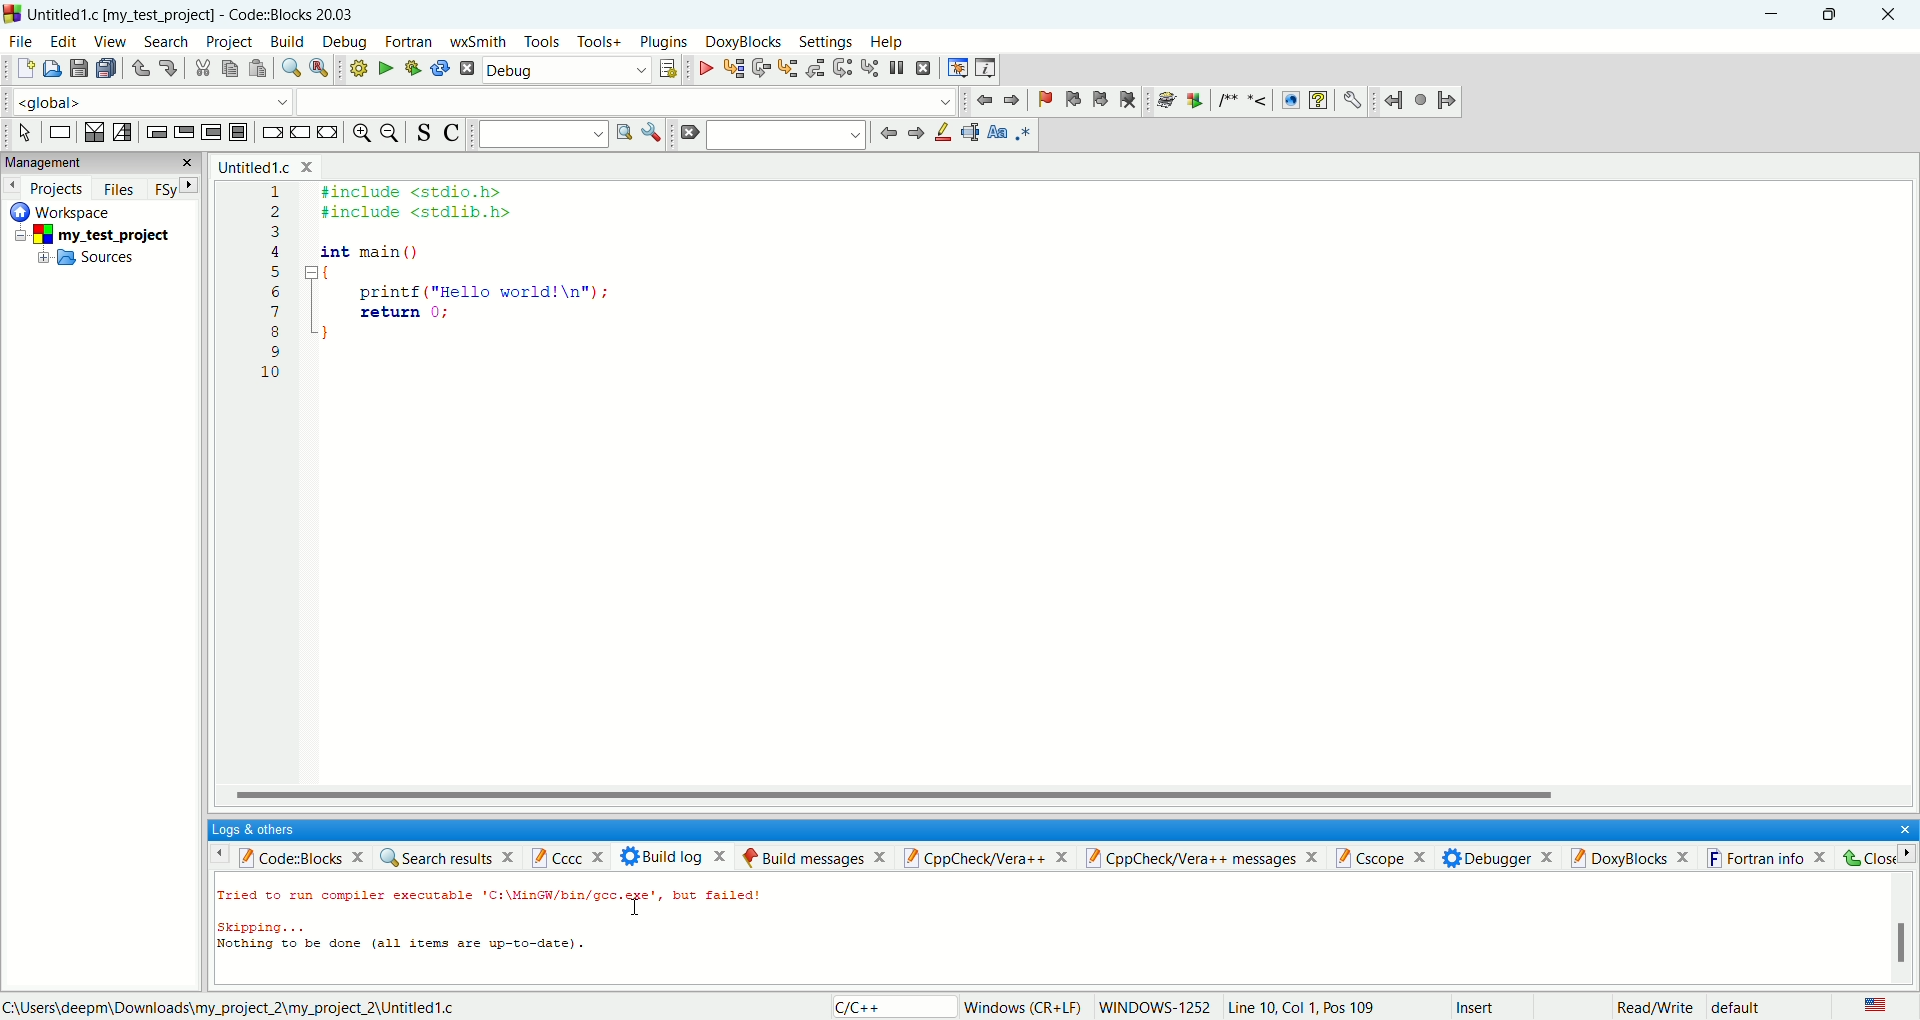 The width and height of the screenshot is (1920, 1020). What do you see at coordinates (79, 69) in the screenshot?
I see `save` at bounding box center [79, 69].